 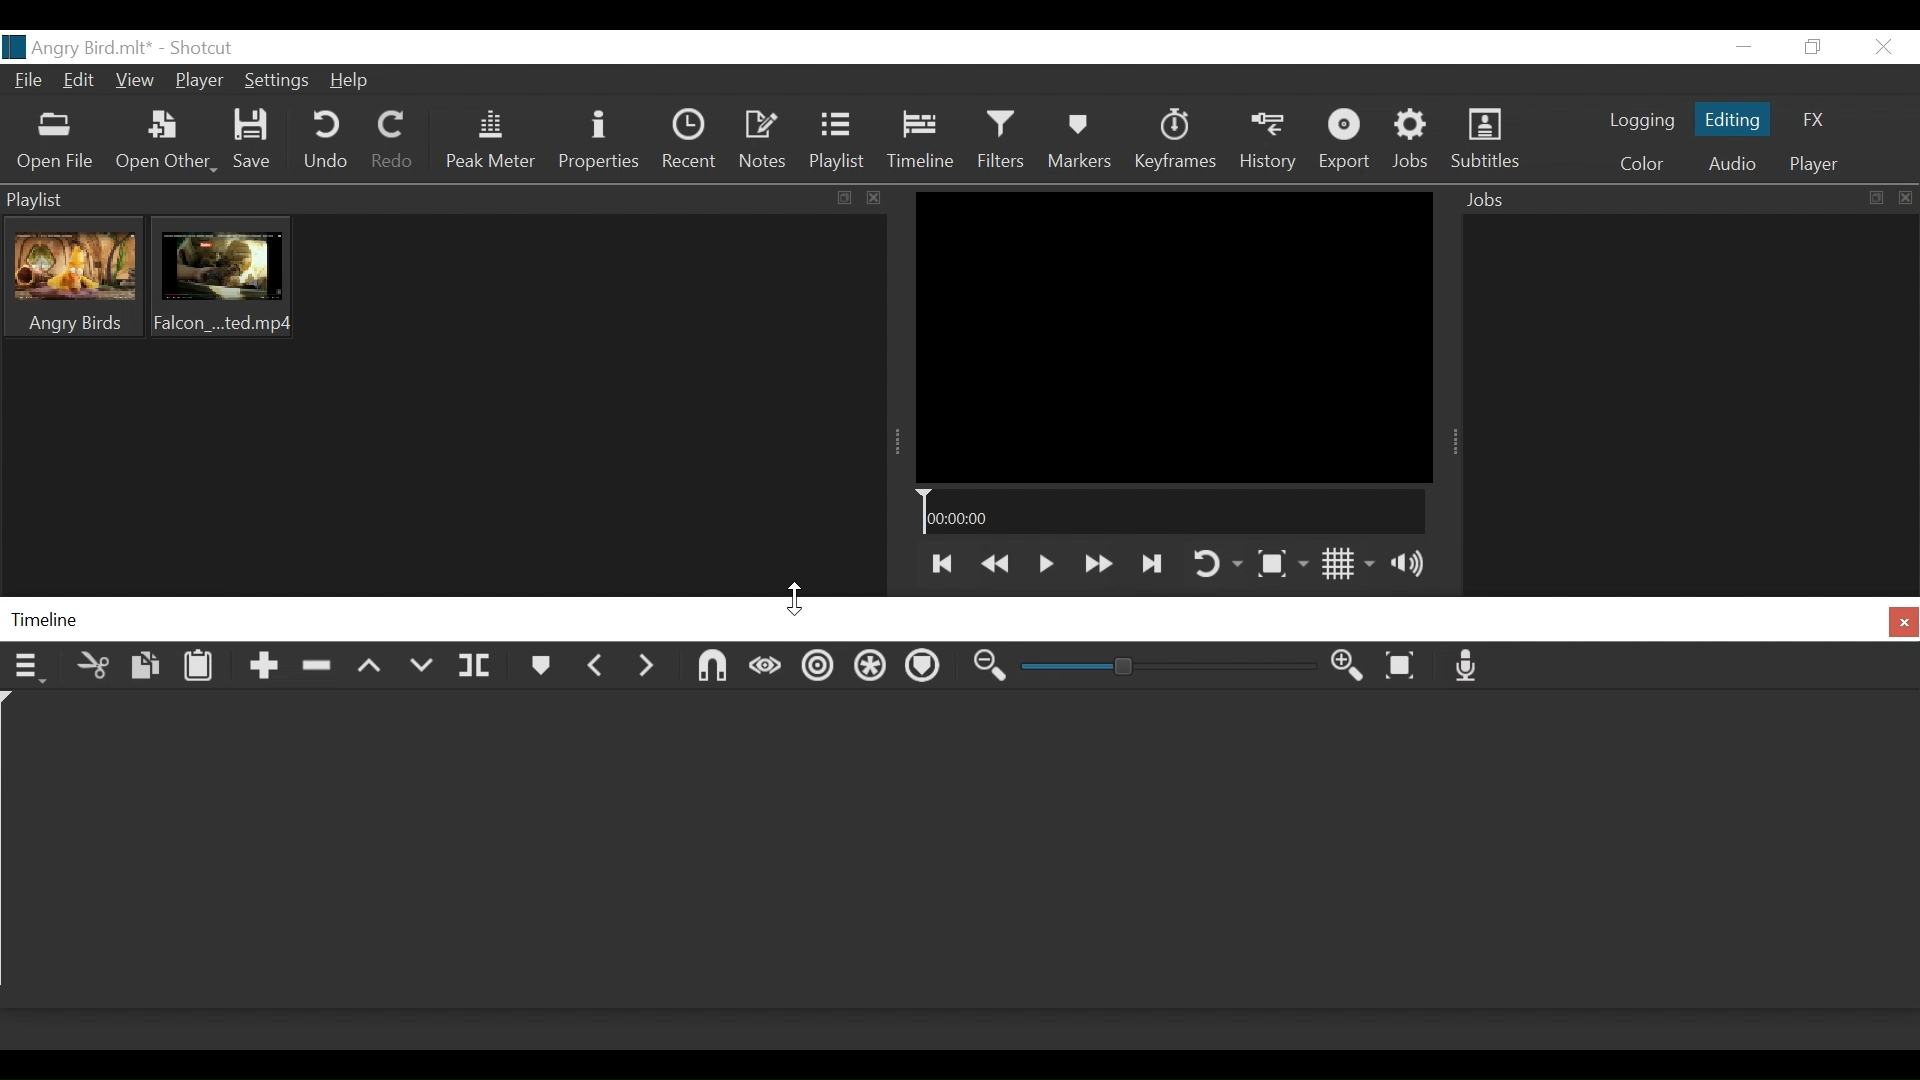 I want to click on Close, so click(x=1882, y=46).